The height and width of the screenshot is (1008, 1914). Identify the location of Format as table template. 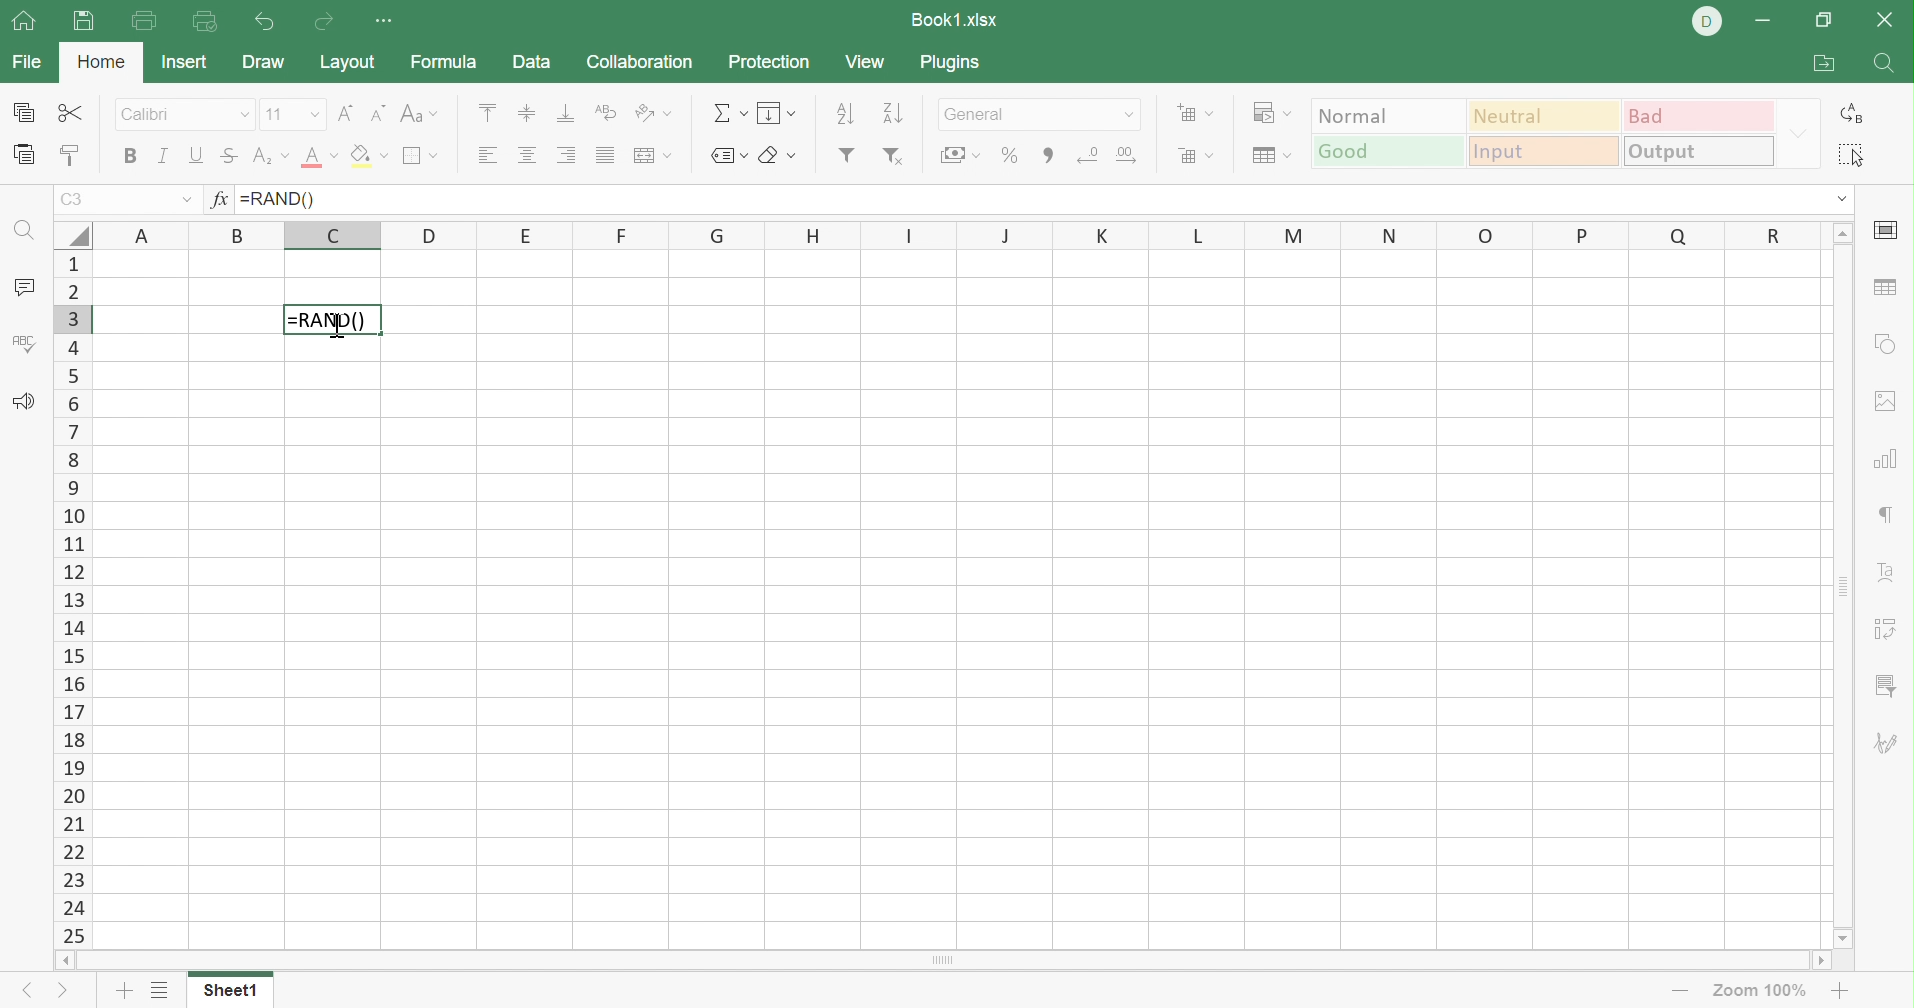
(1272, 156).